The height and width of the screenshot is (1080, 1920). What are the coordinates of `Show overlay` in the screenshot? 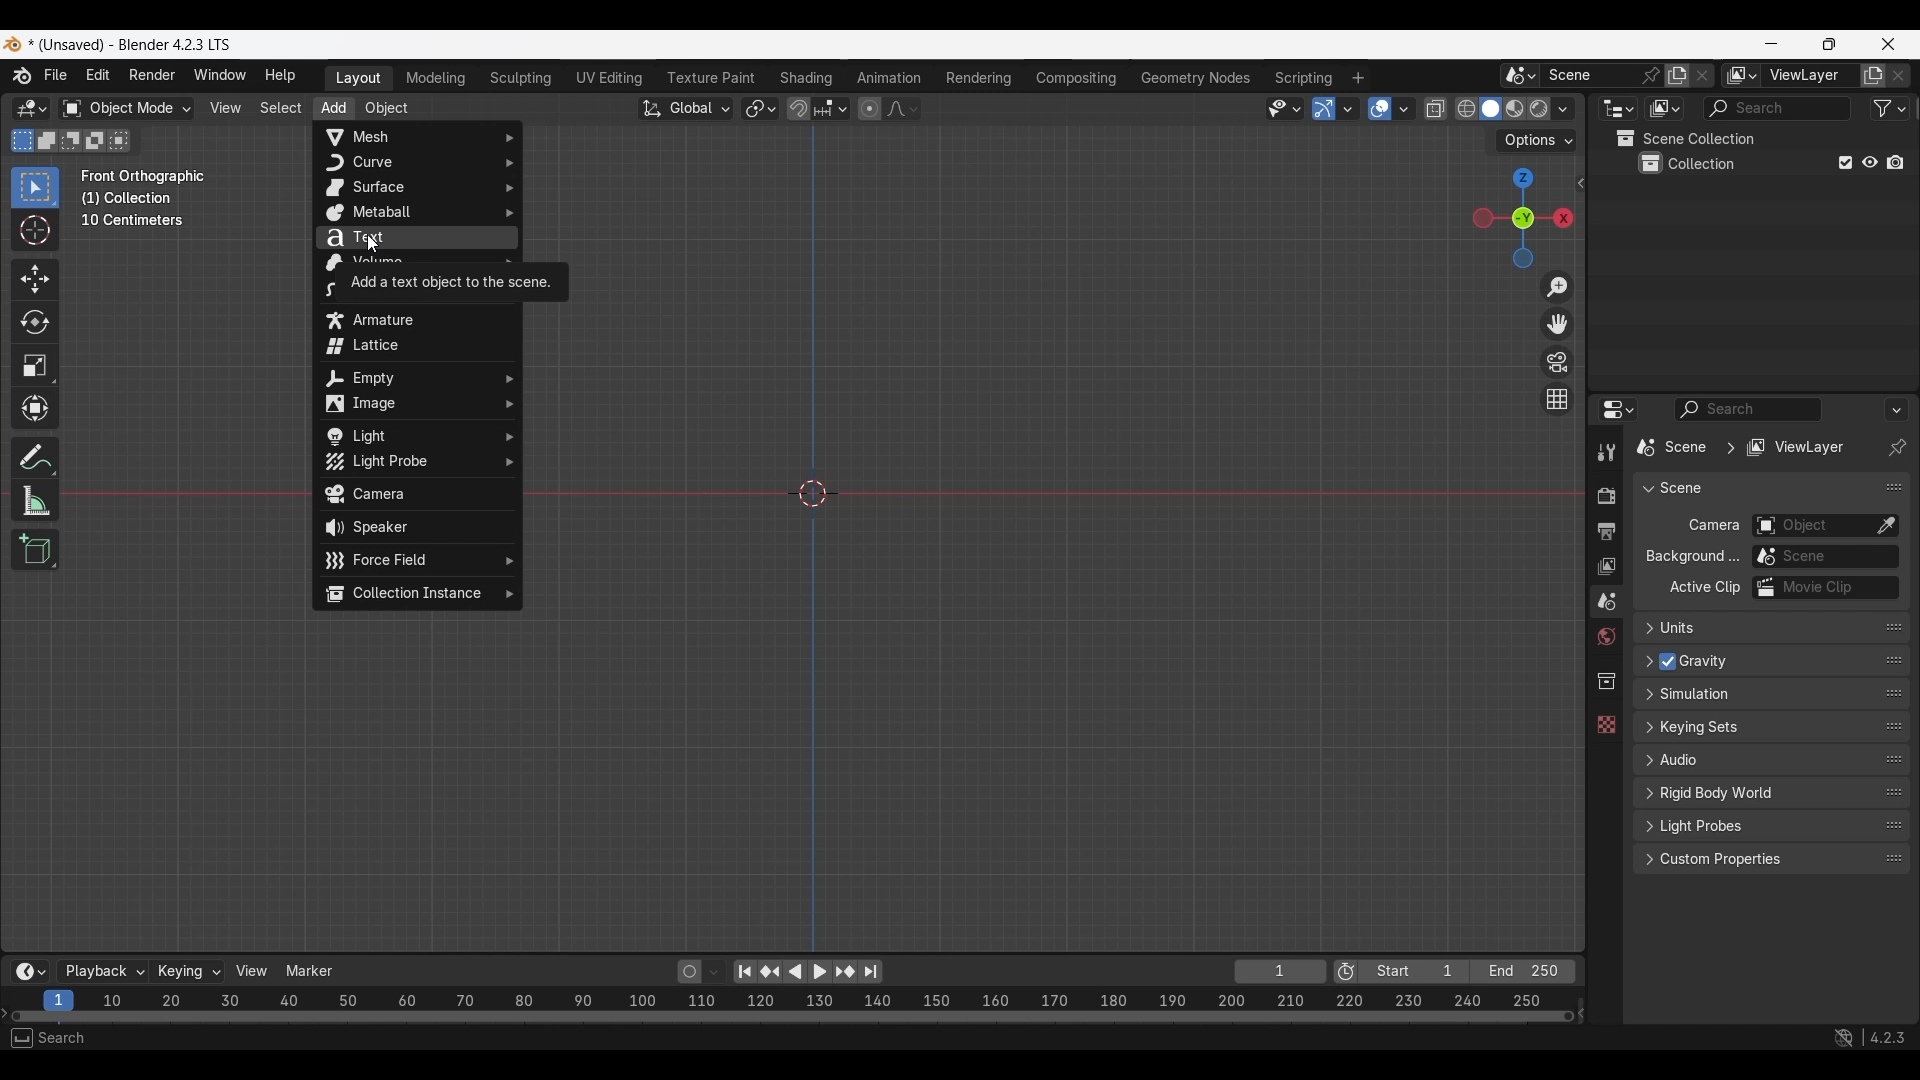 It's located at (1380, 109).